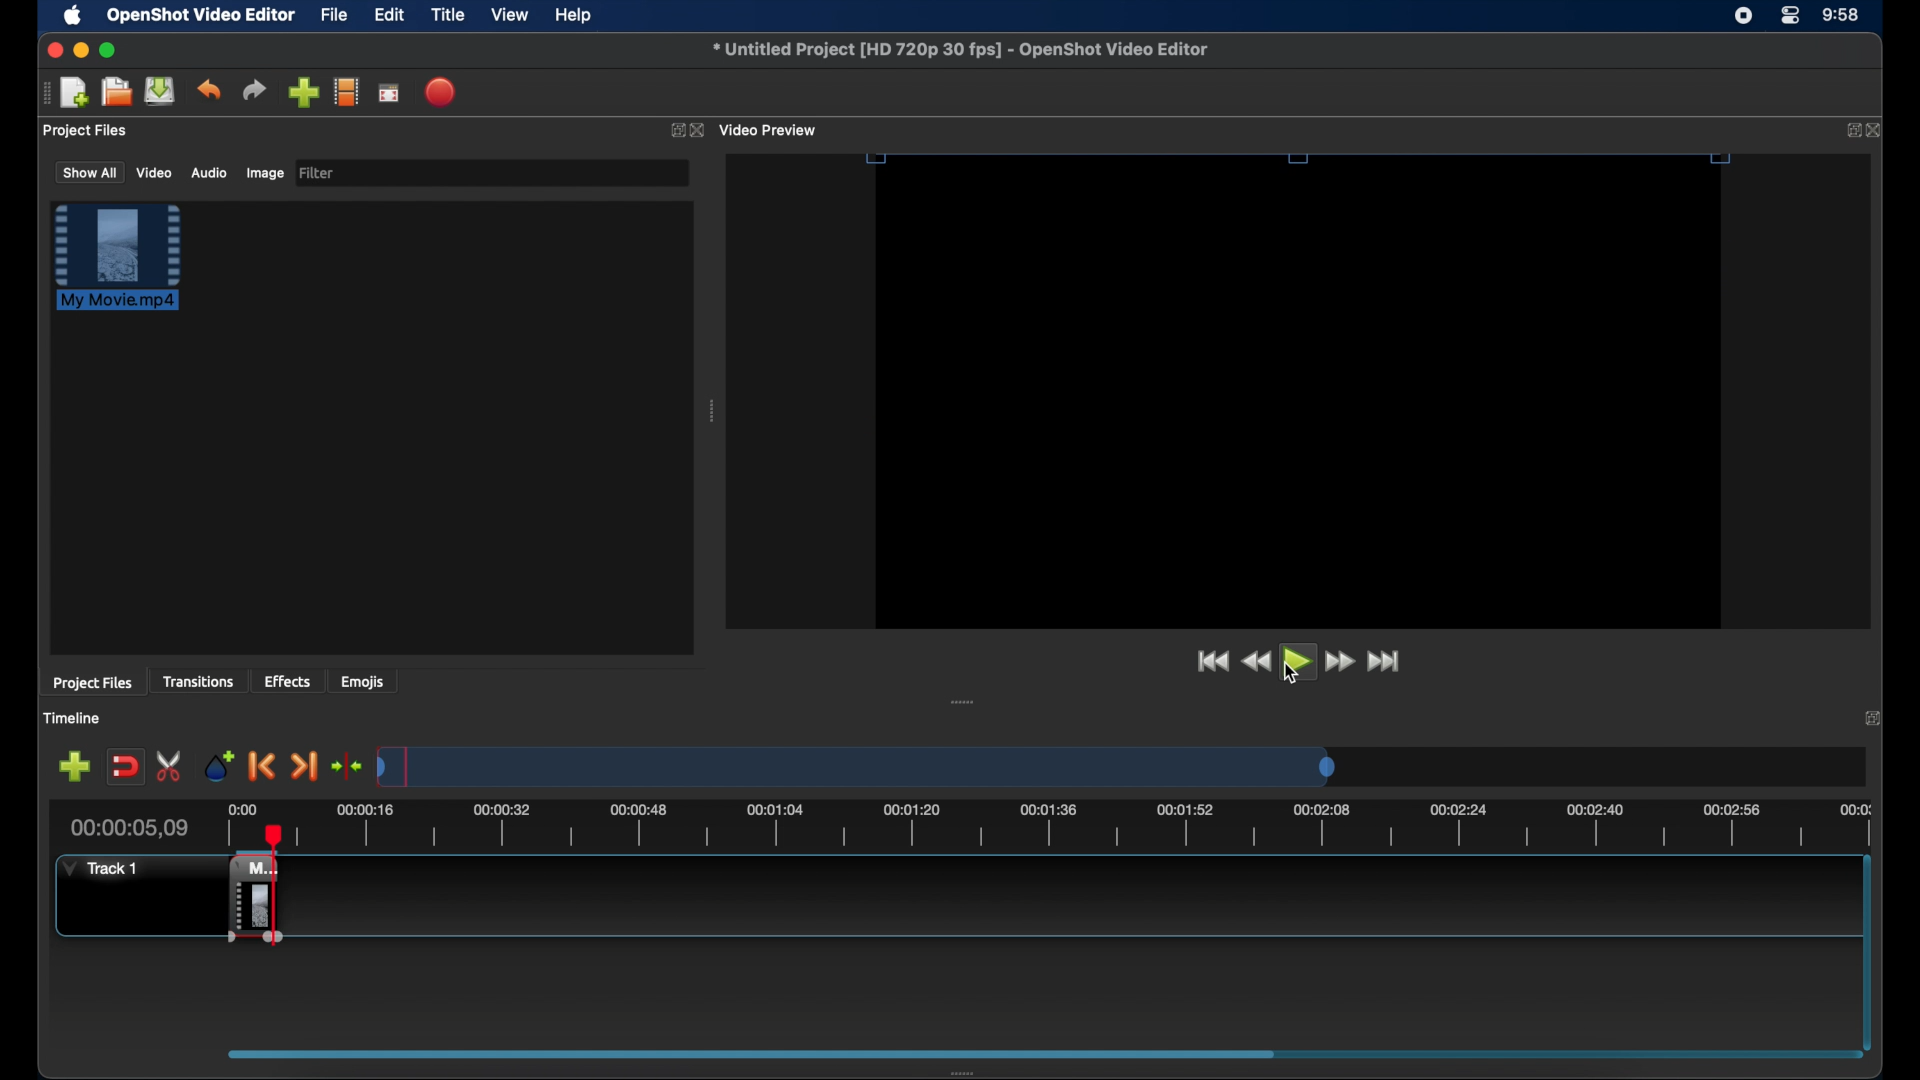 The image size is (1920, 1080). What do you see at coordinates (262, 766) in the screenshot?
I see `previous marker` at bounding box center [262, 766].